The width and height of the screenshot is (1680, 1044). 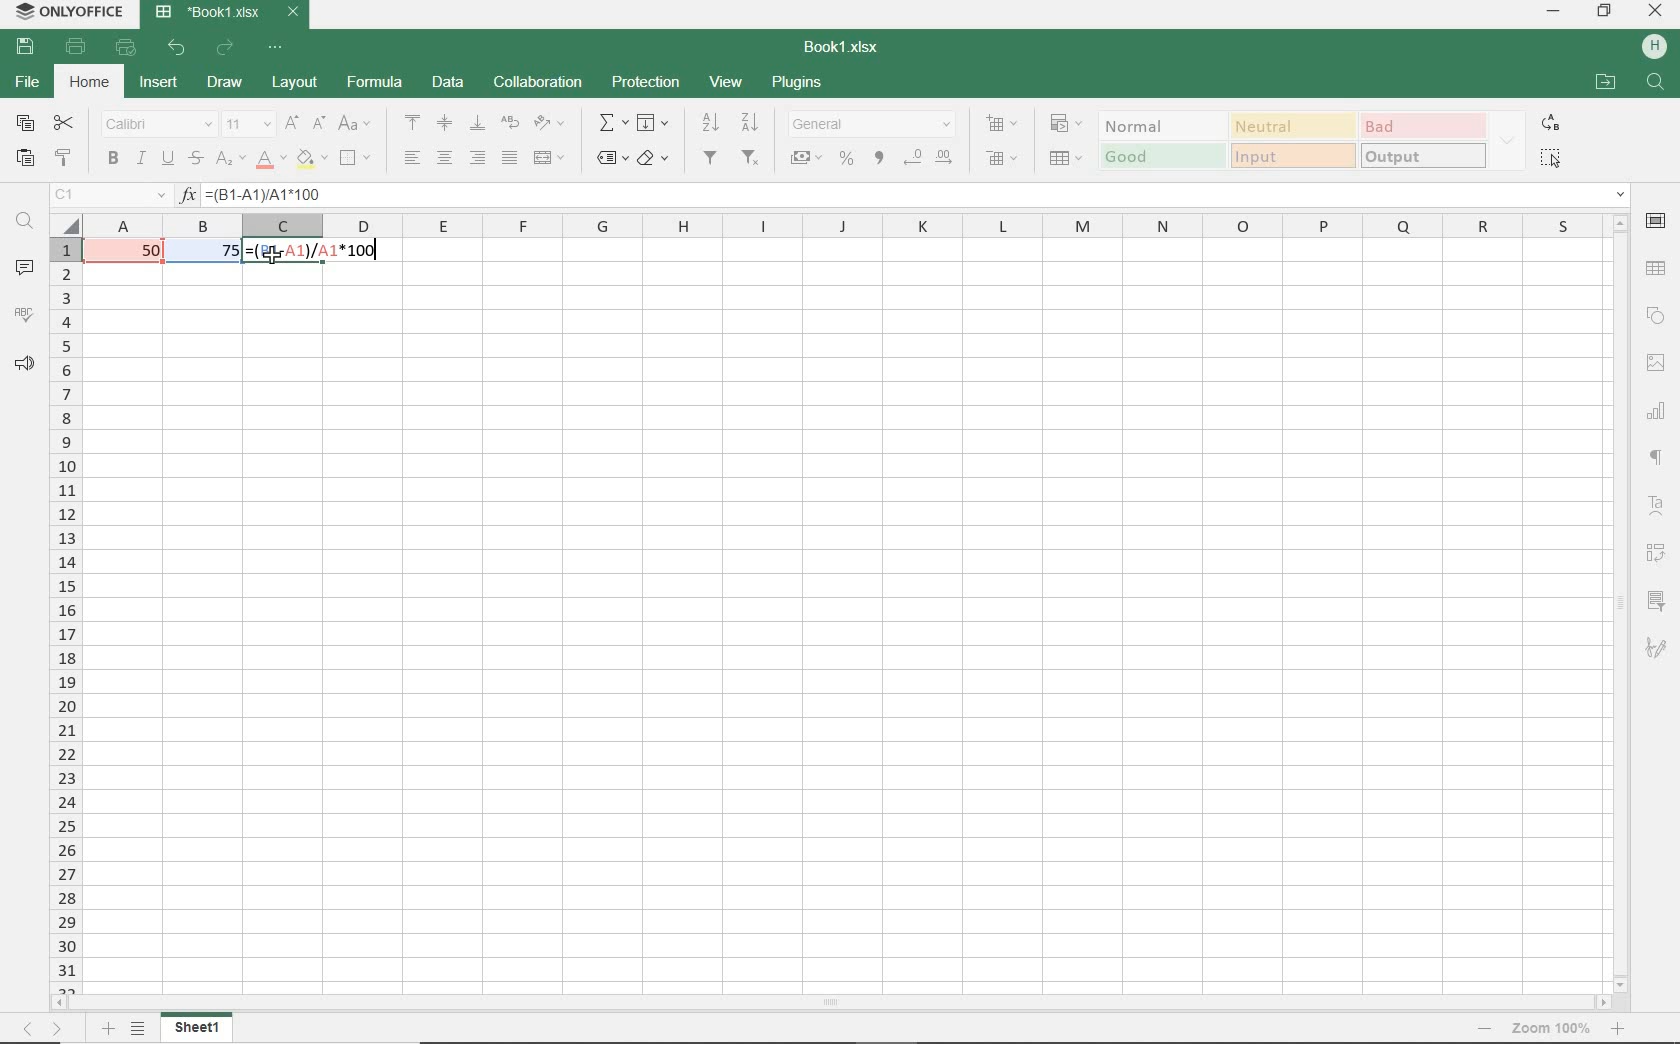 What do you see at coordinates (709, 123) in the screenshot?
I see `sort ascending` at bounding box center [709, 123].